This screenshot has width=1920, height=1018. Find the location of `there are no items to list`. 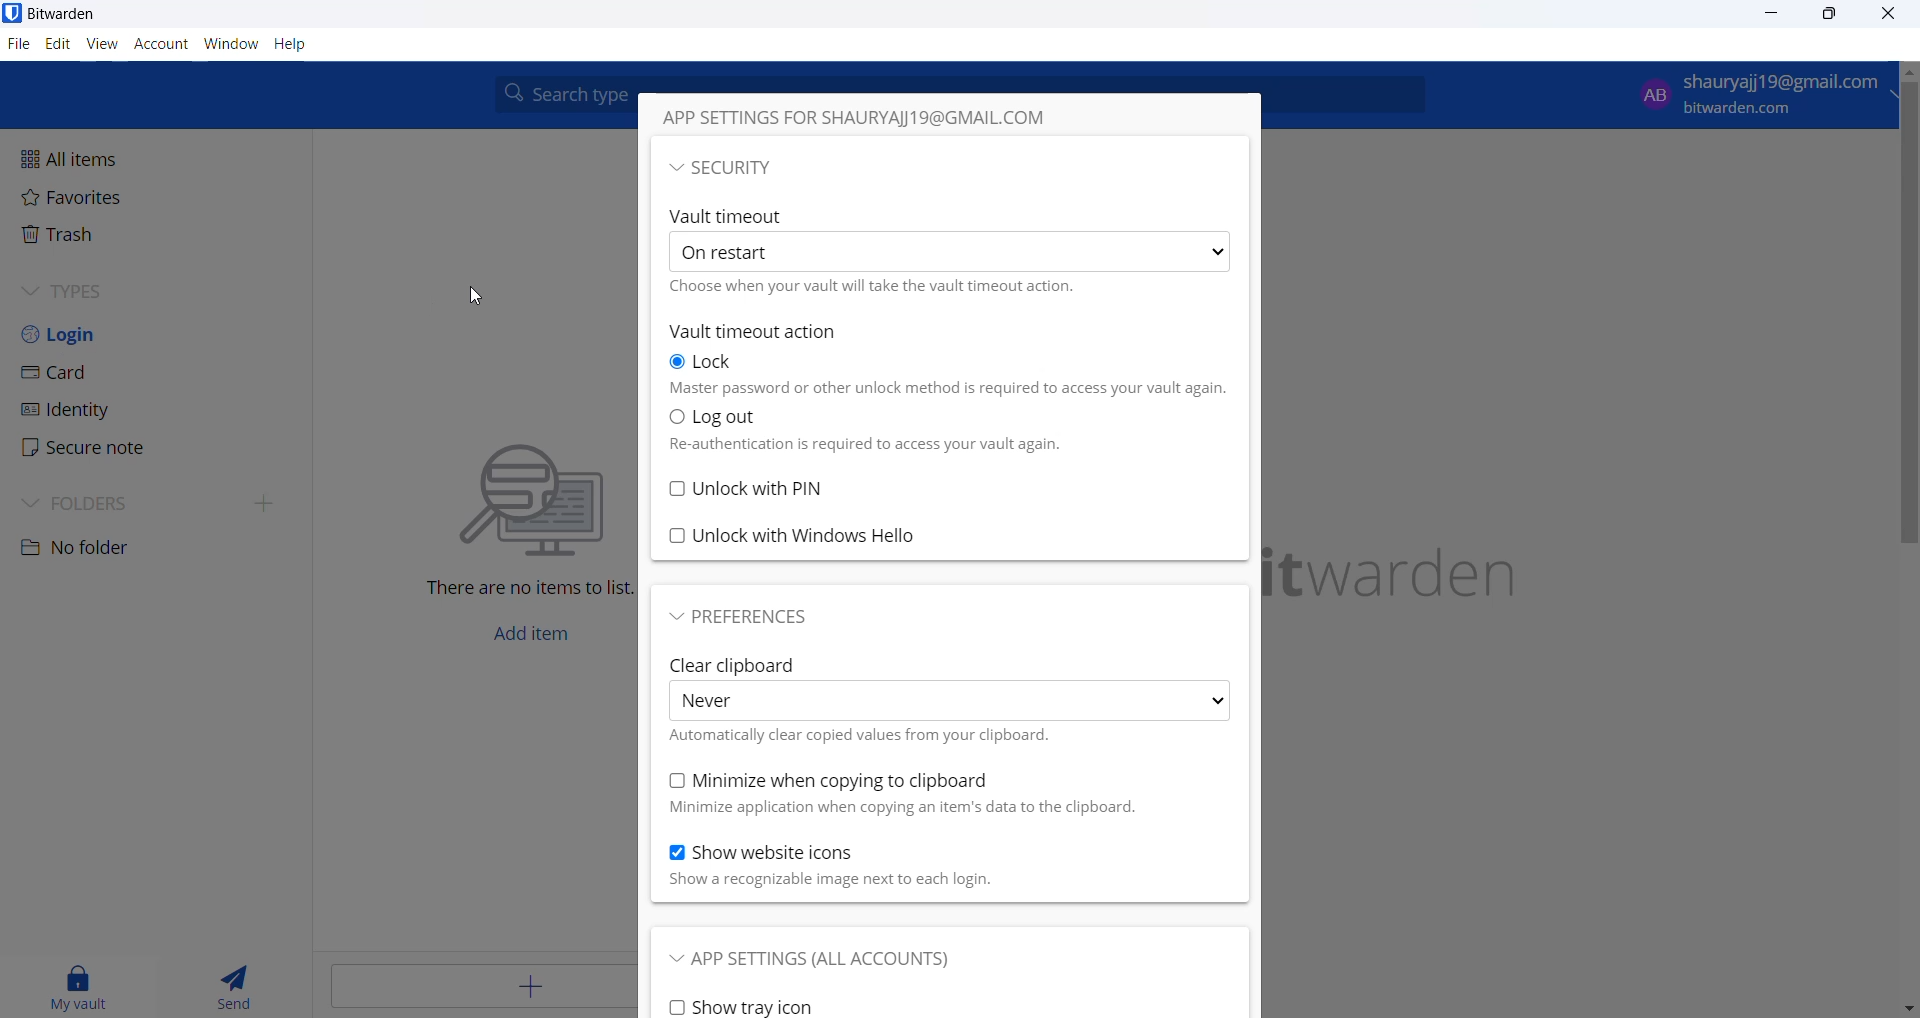

there are no items to list is located at coordinates (514, 505).